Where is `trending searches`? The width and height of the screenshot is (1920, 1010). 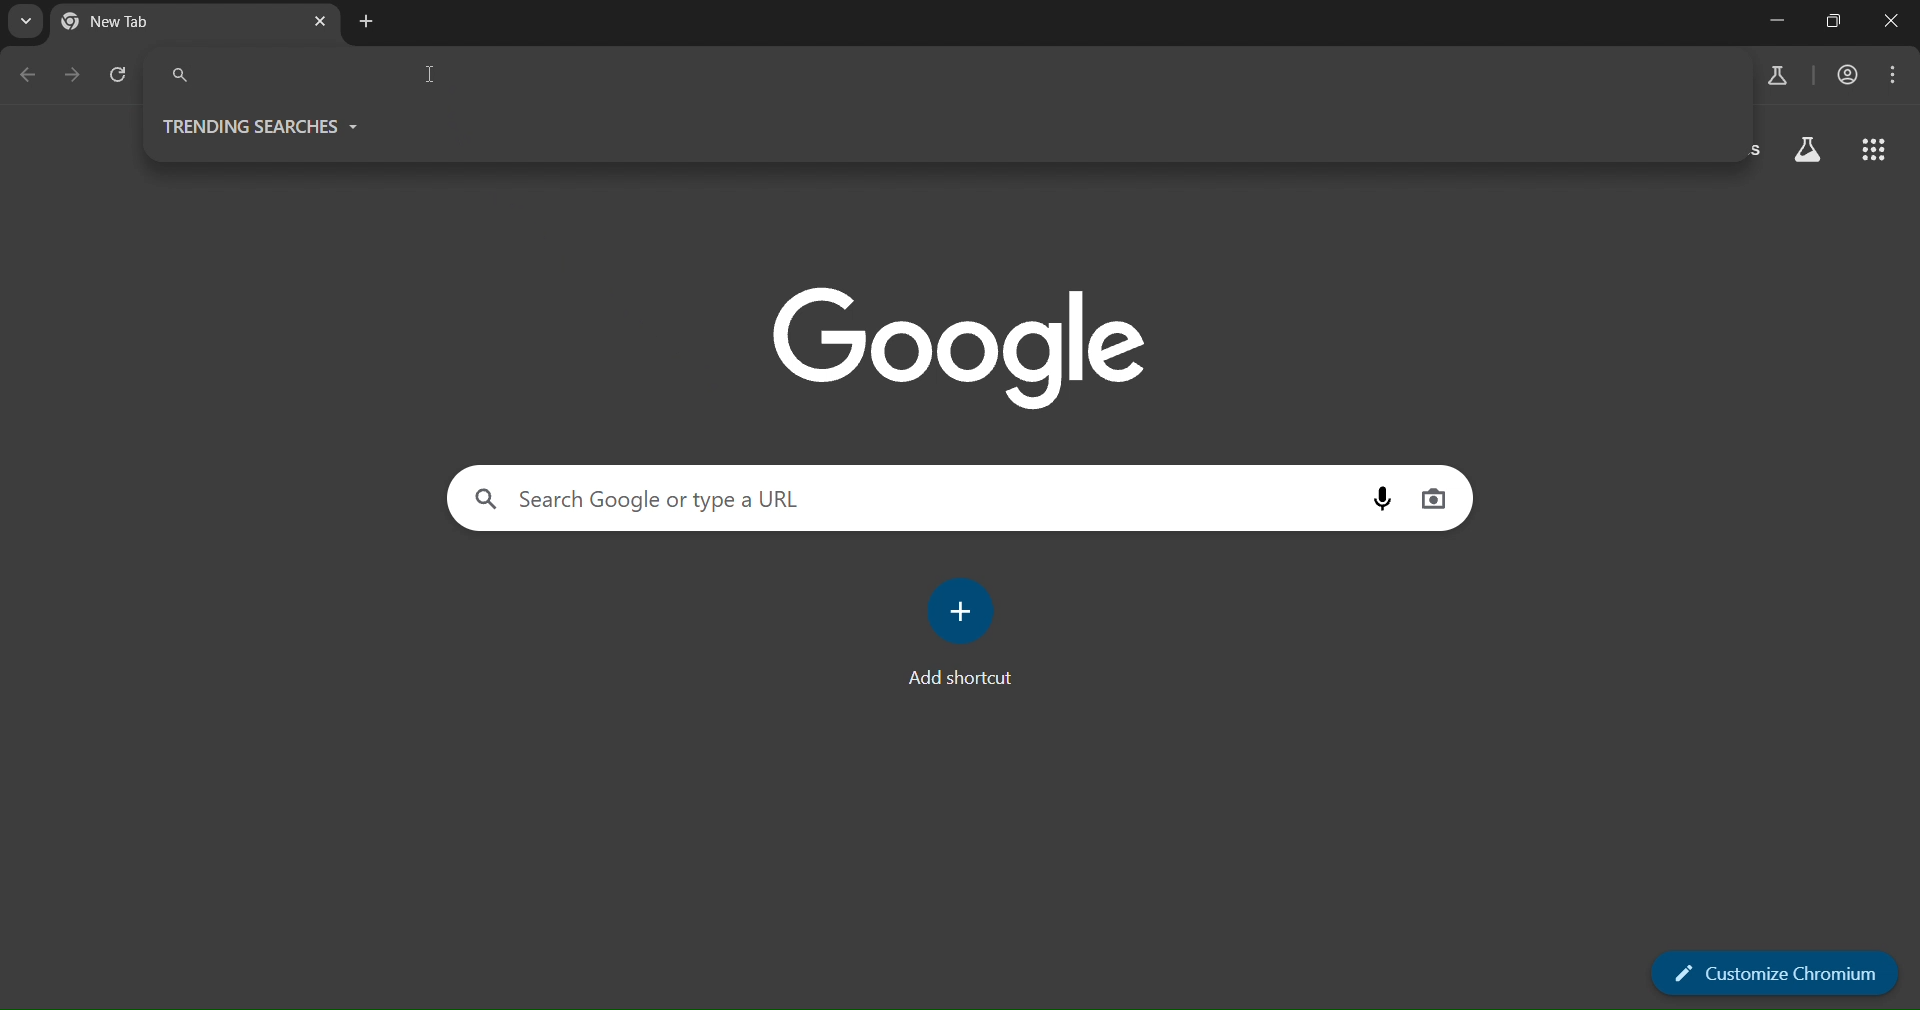
trending searches is located at coordinates (263, 126).